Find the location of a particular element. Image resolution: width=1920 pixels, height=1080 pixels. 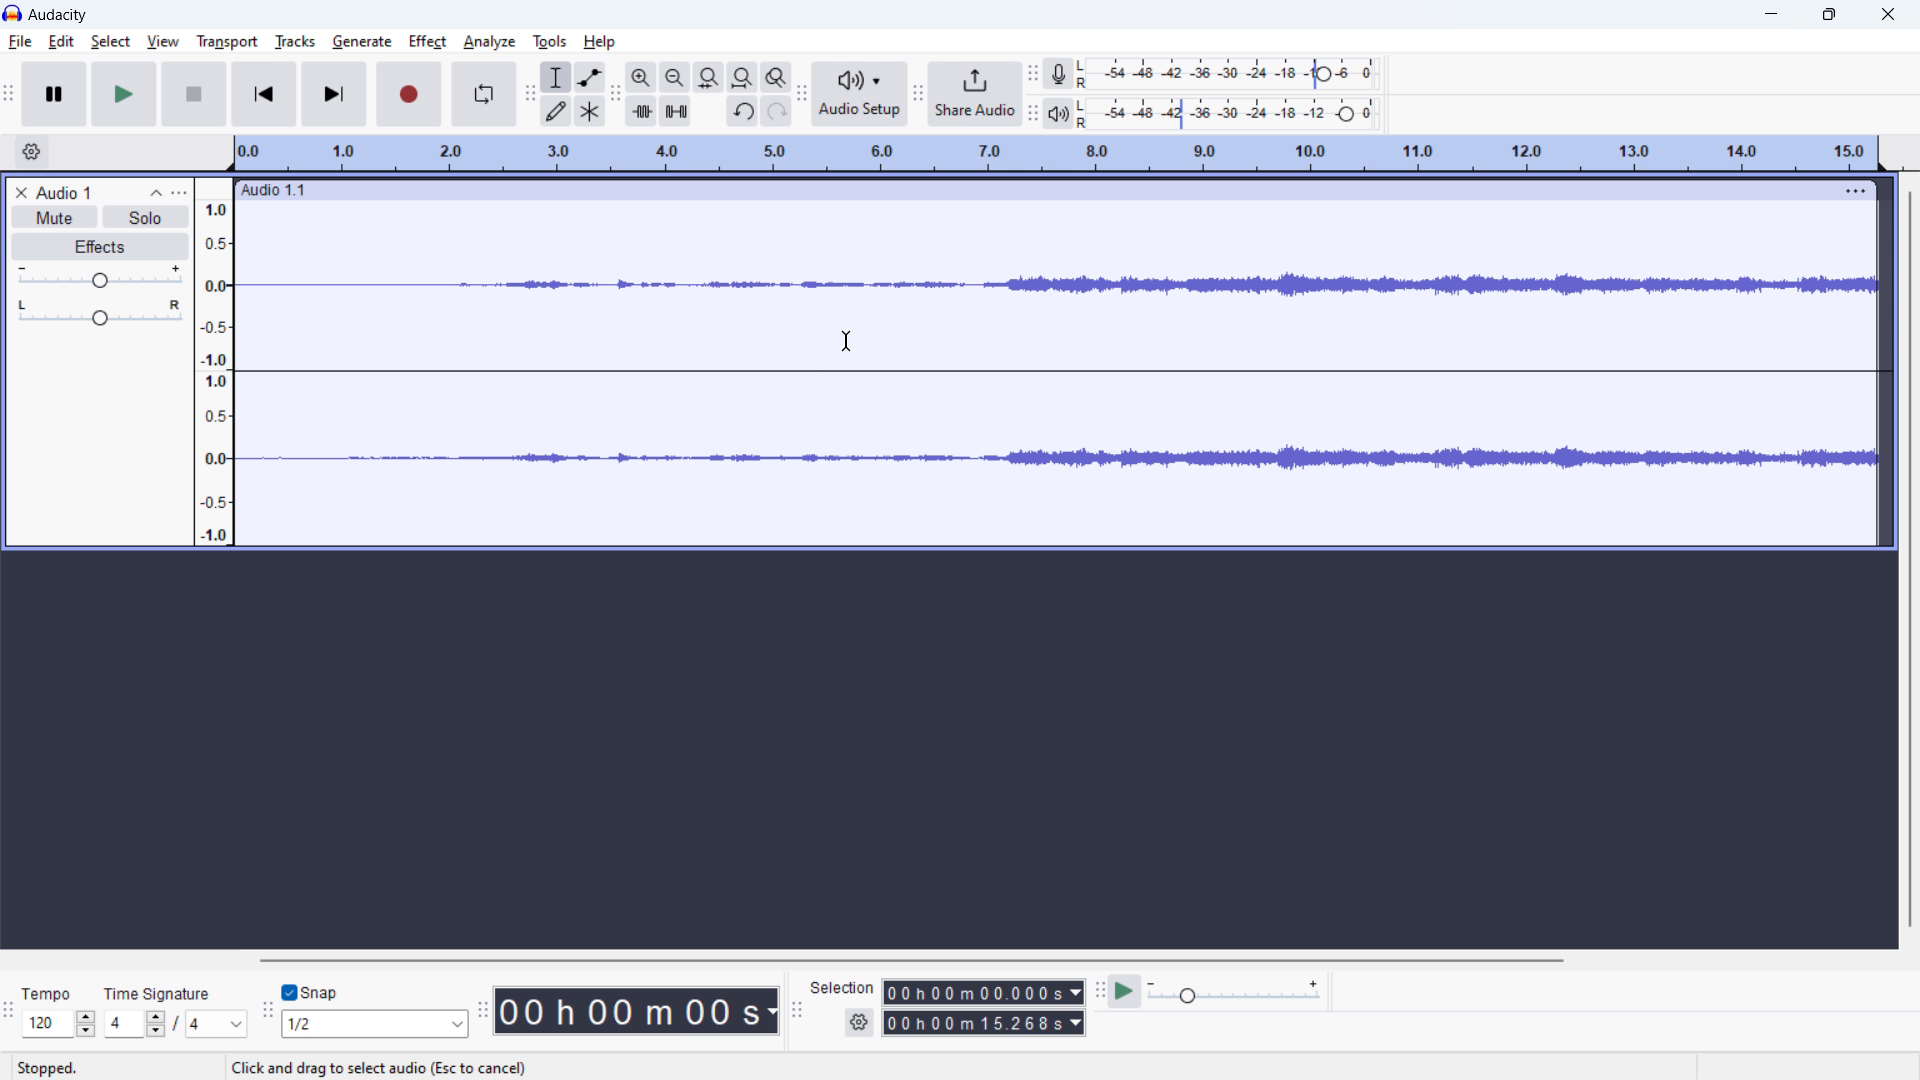

pause is located at coordinates (55, 94).